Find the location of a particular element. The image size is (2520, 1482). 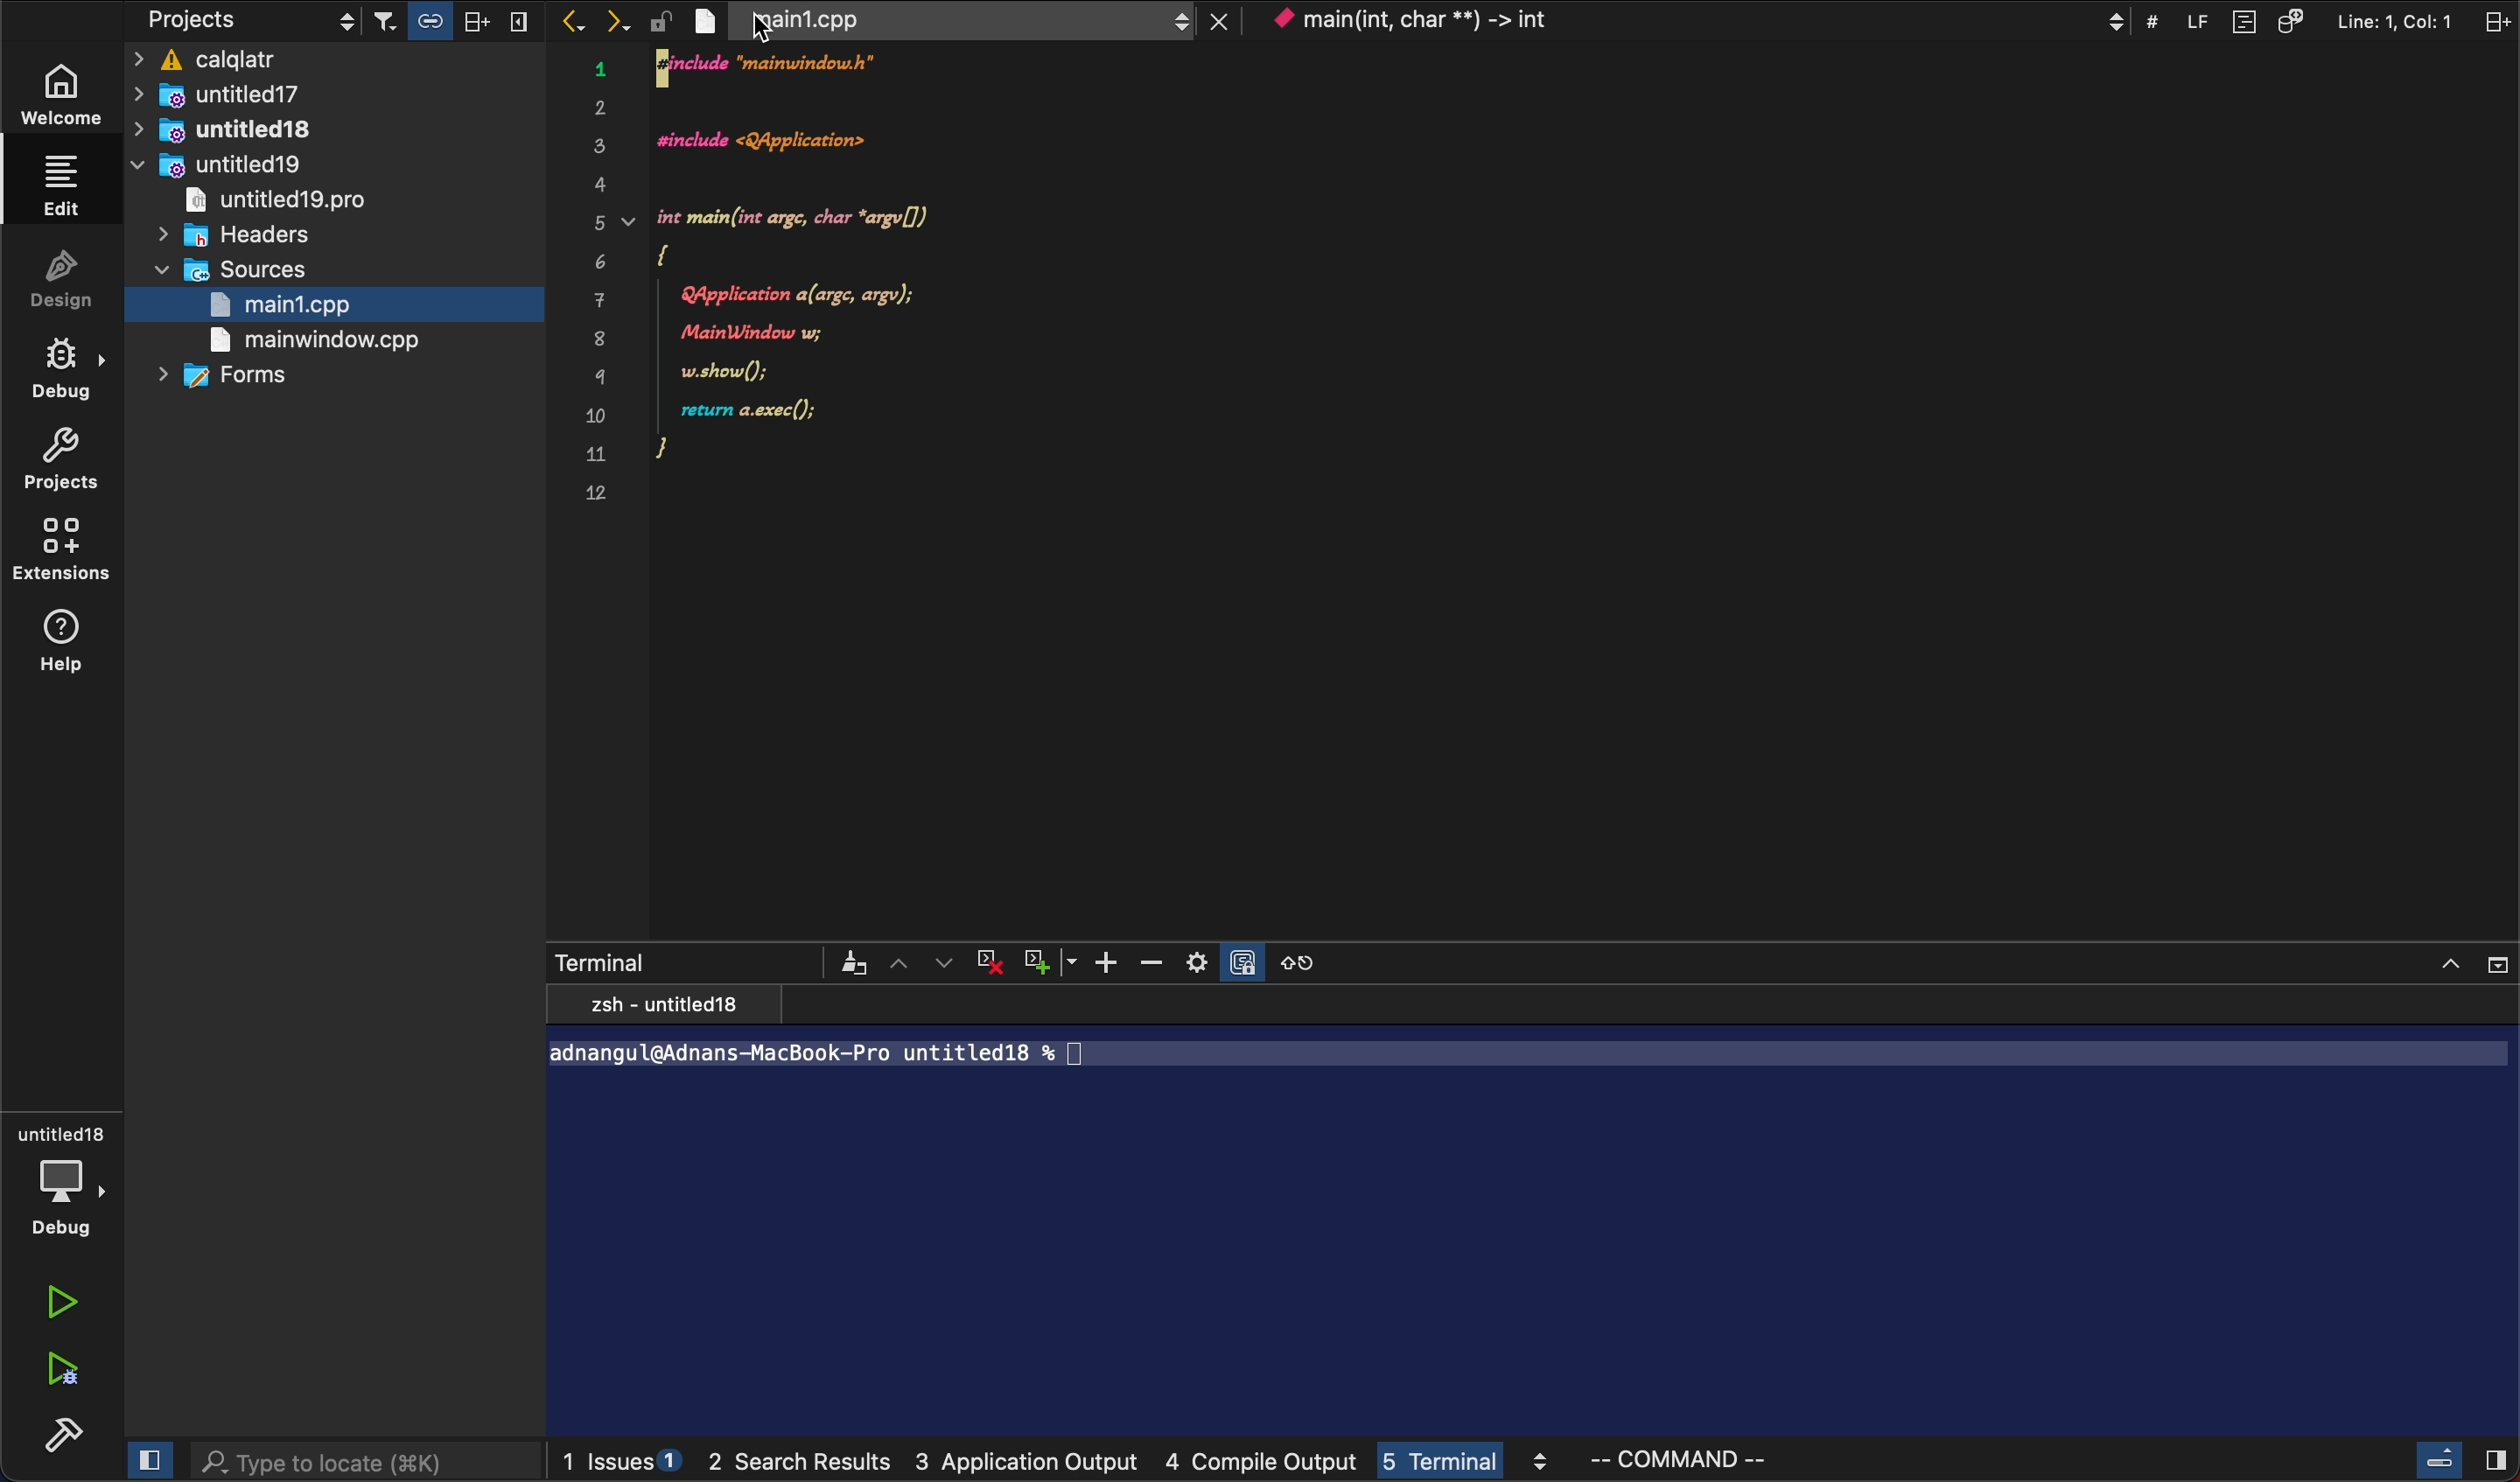

untitled17 is located at coordinates (266, 96).